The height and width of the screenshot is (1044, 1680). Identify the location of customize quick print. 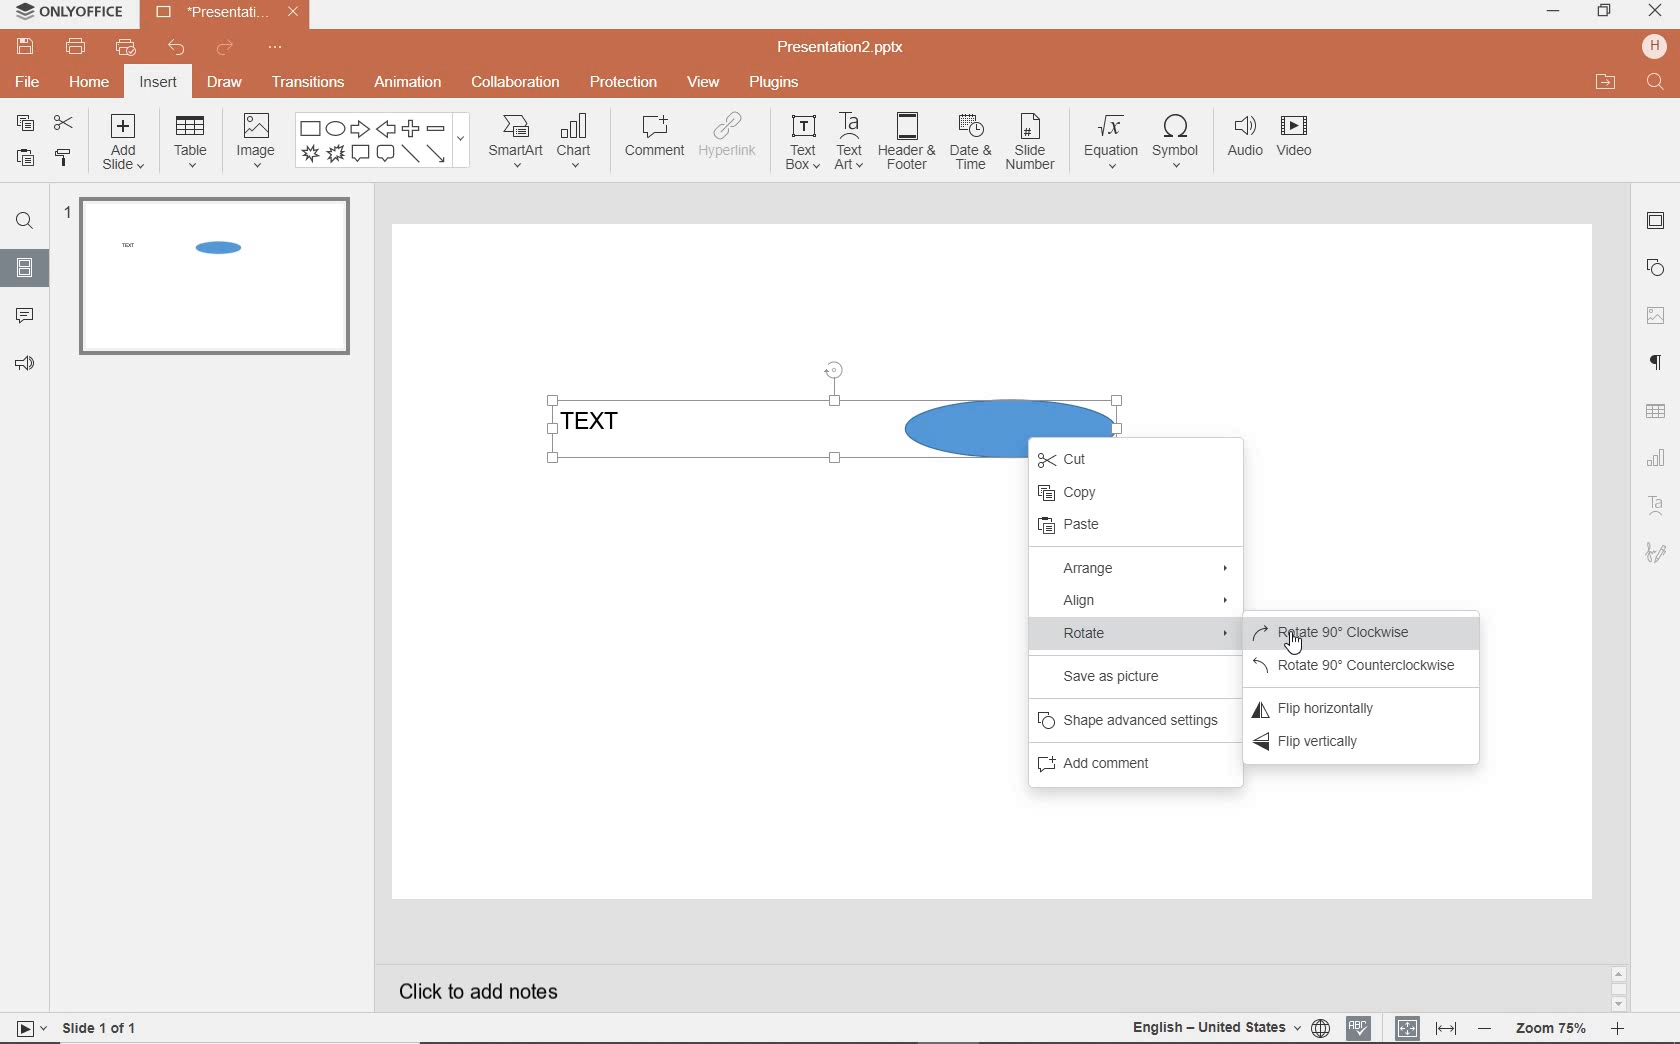
(123, 48).